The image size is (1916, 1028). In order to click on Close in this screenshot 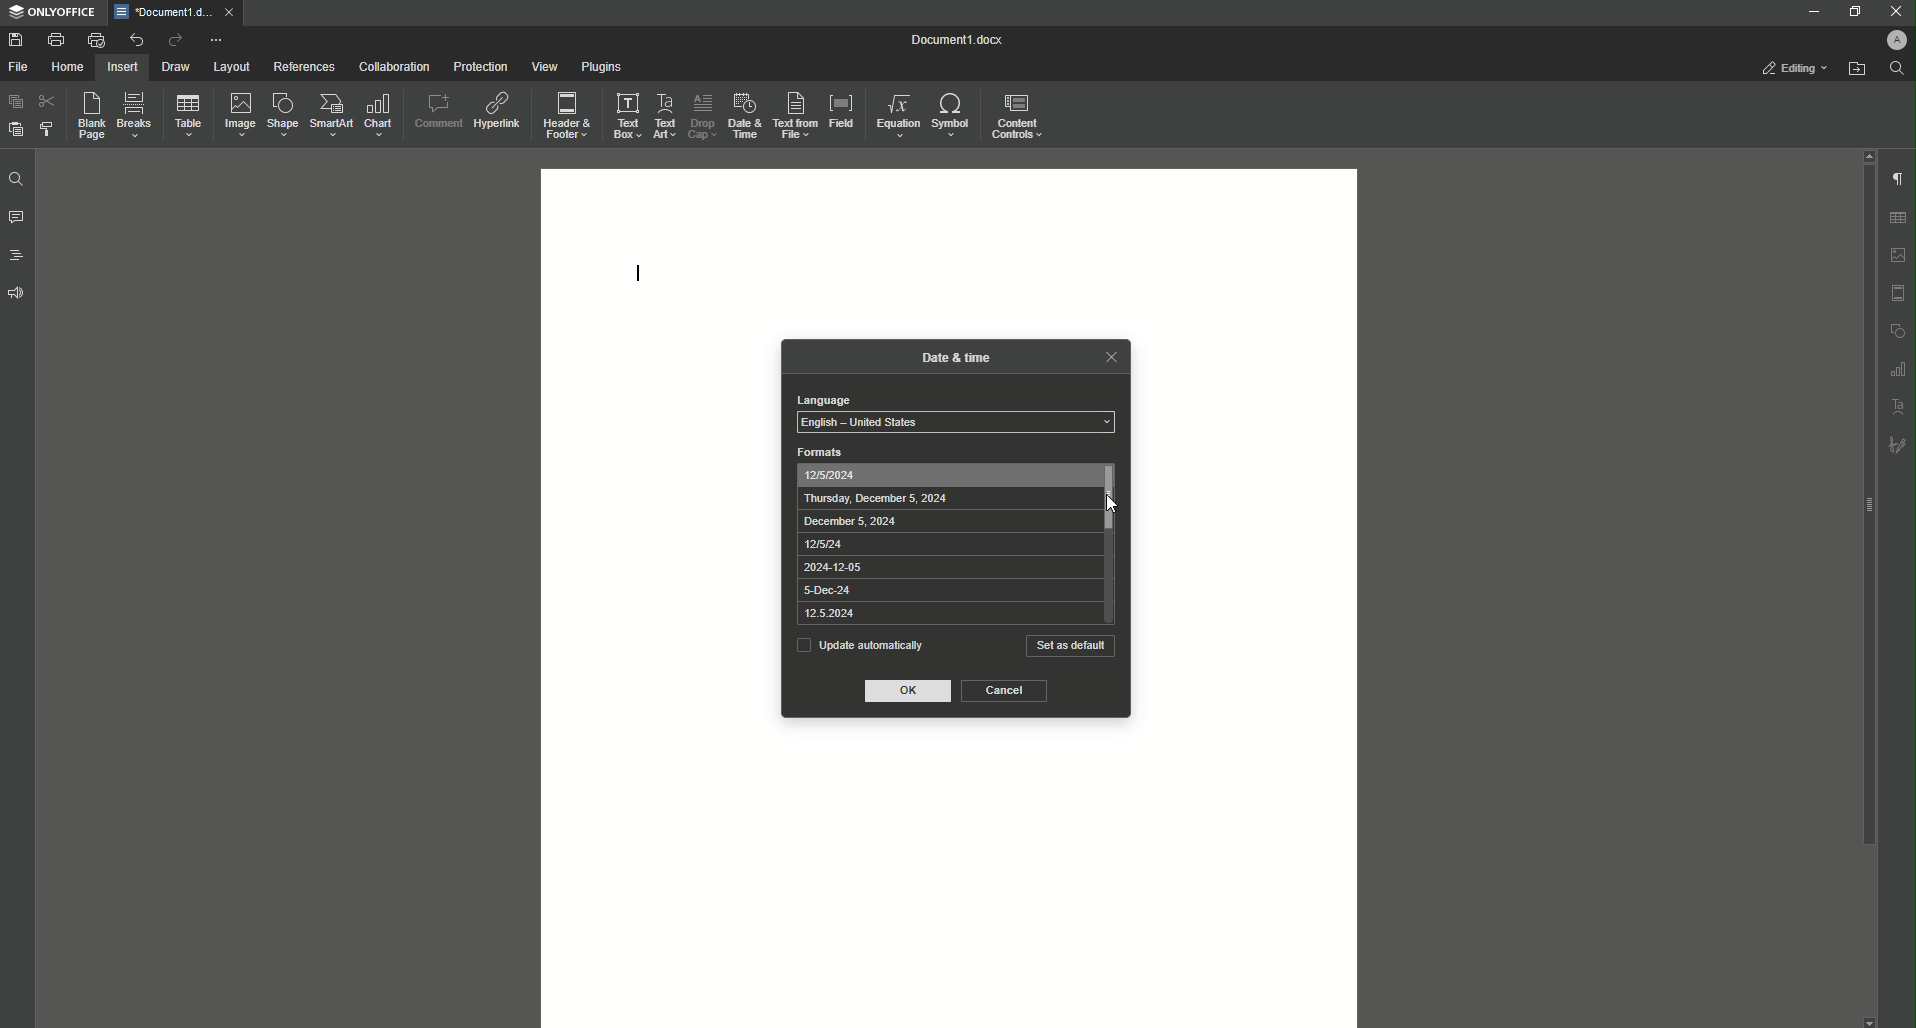, I will do `click(1894, 11)`.